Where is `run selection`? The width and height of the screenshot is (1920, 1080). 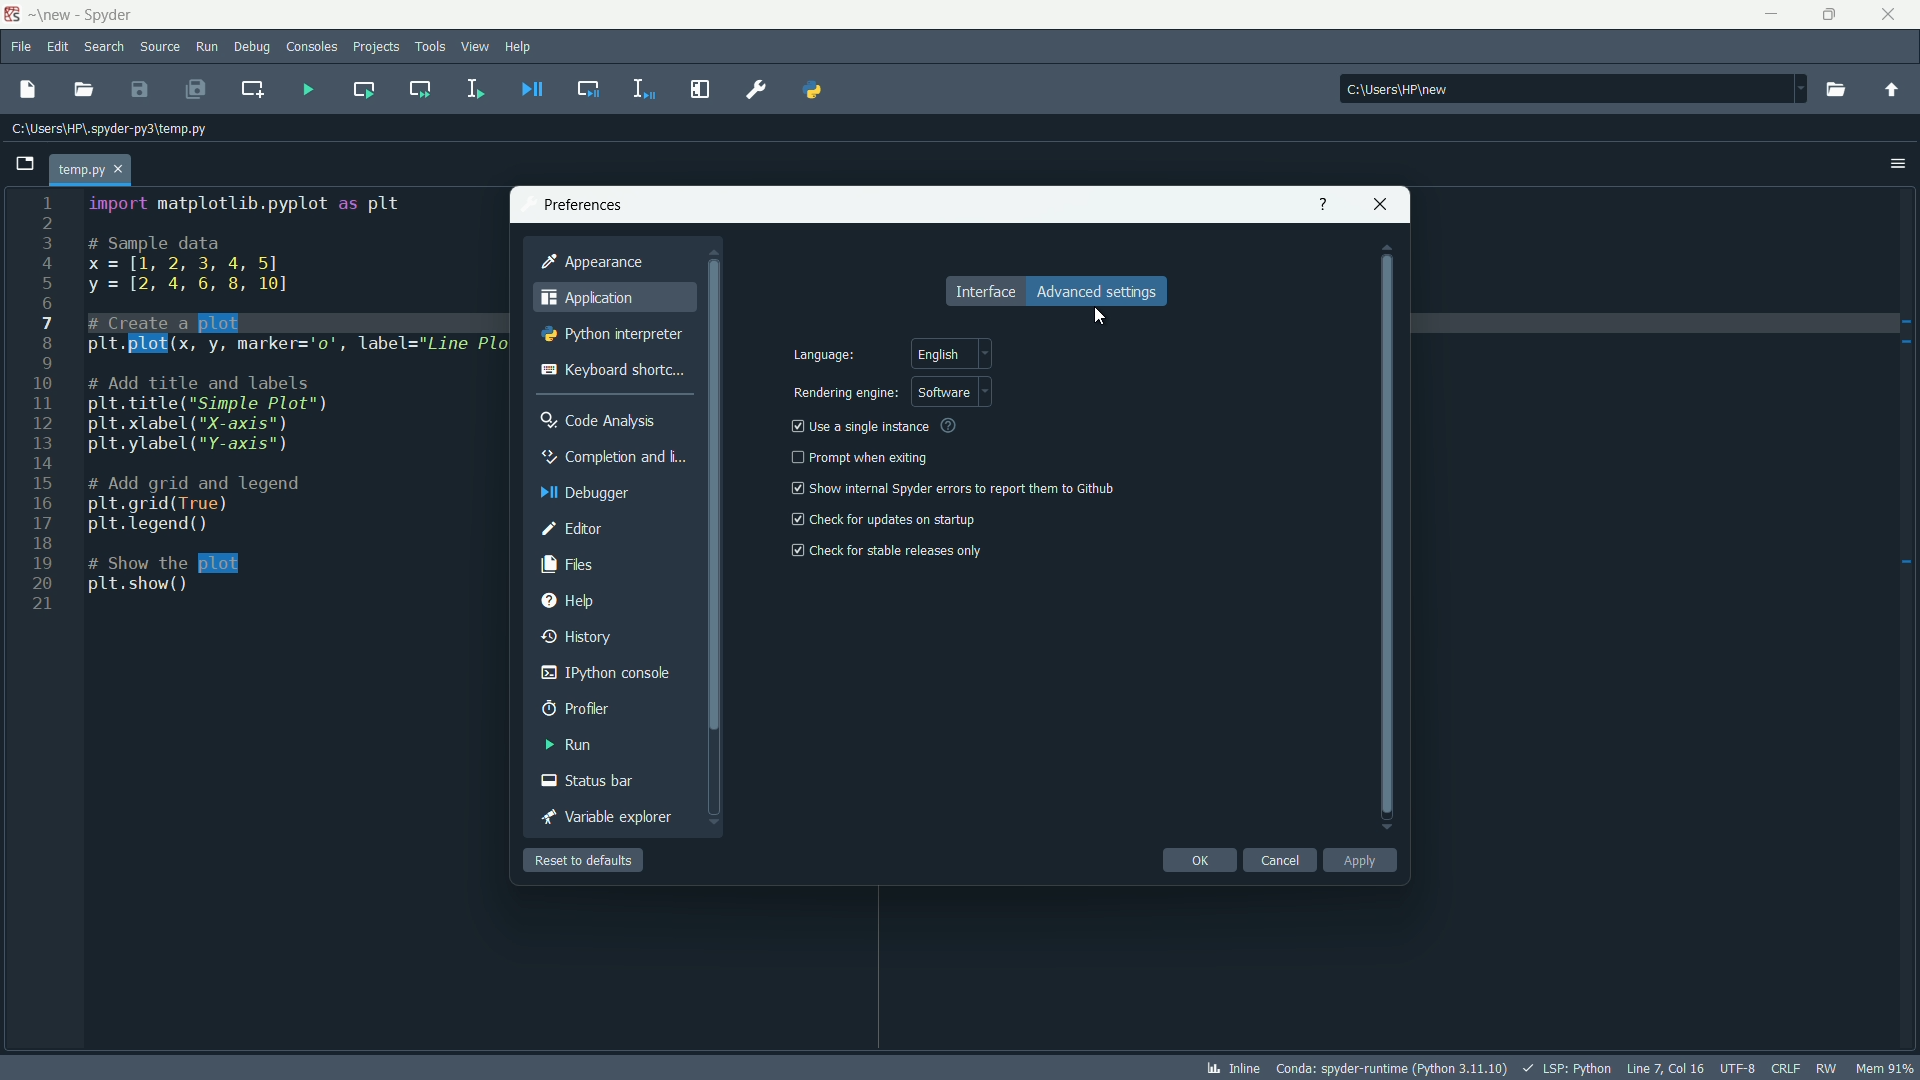 run selection is located at coordinates (475, 90).